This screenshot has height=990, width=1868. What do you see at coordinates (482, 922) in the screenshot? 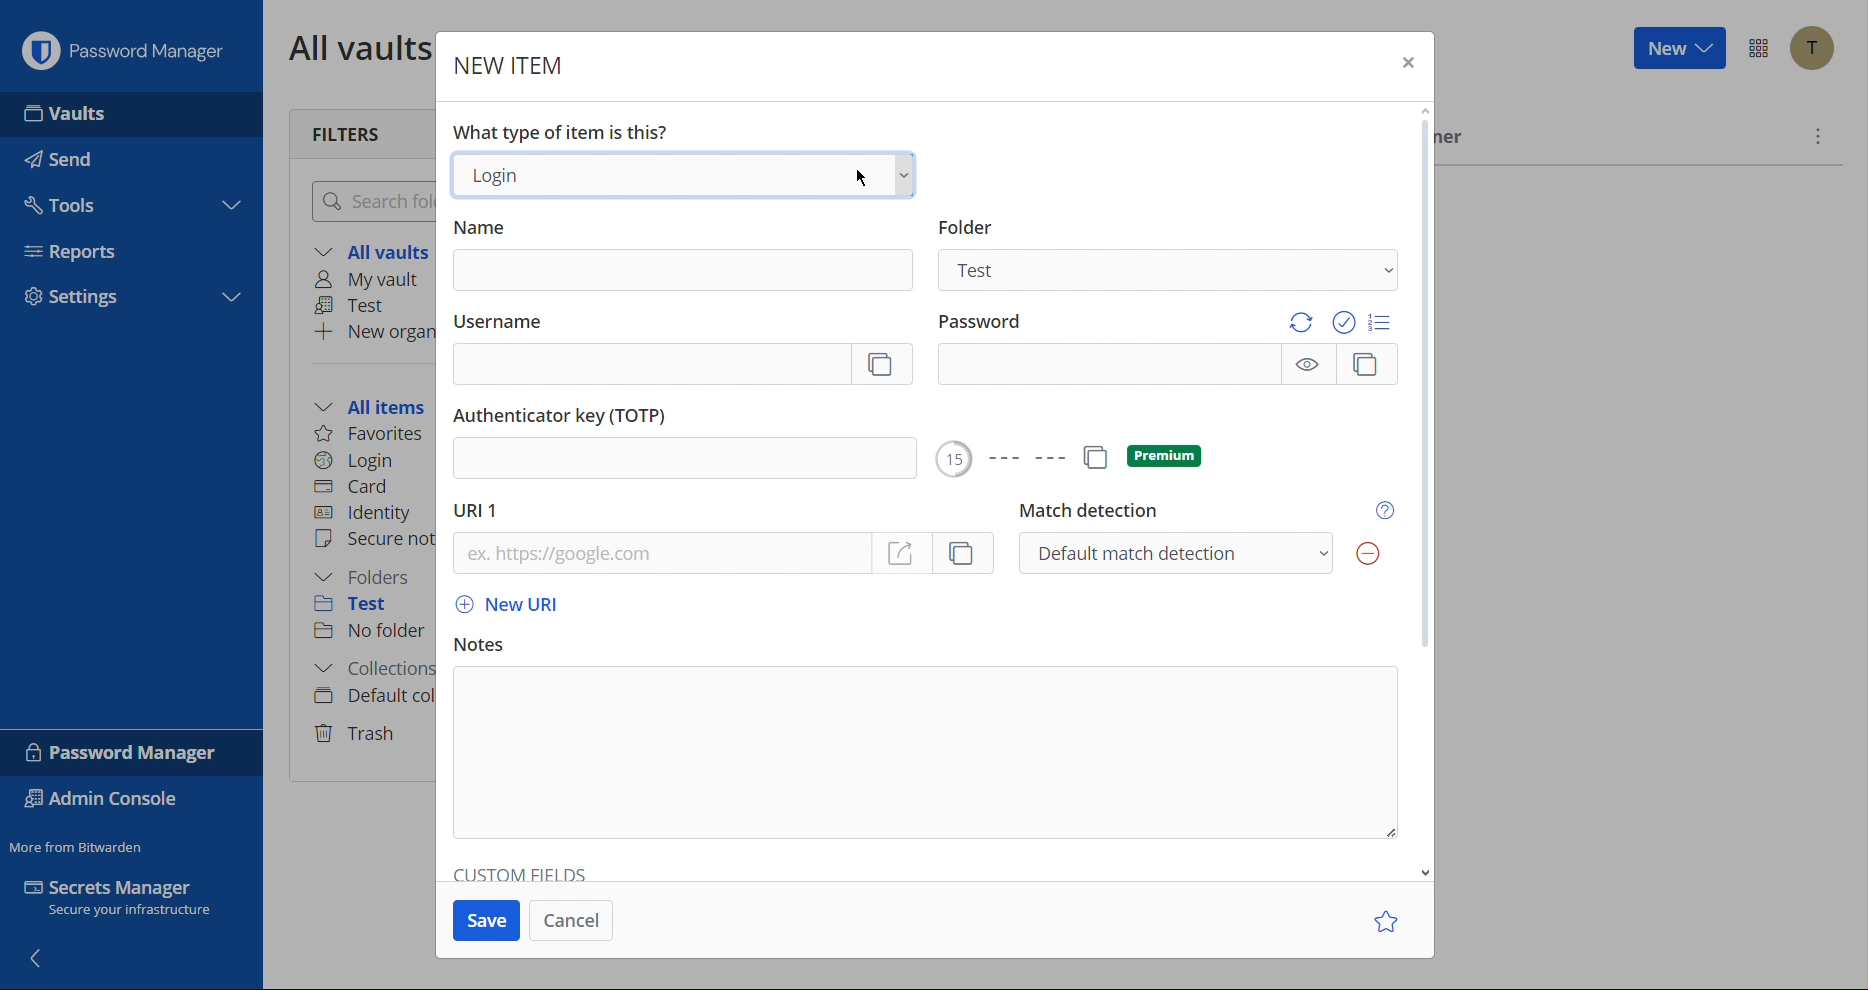
I see `Save` at bounding box center [482, 922].